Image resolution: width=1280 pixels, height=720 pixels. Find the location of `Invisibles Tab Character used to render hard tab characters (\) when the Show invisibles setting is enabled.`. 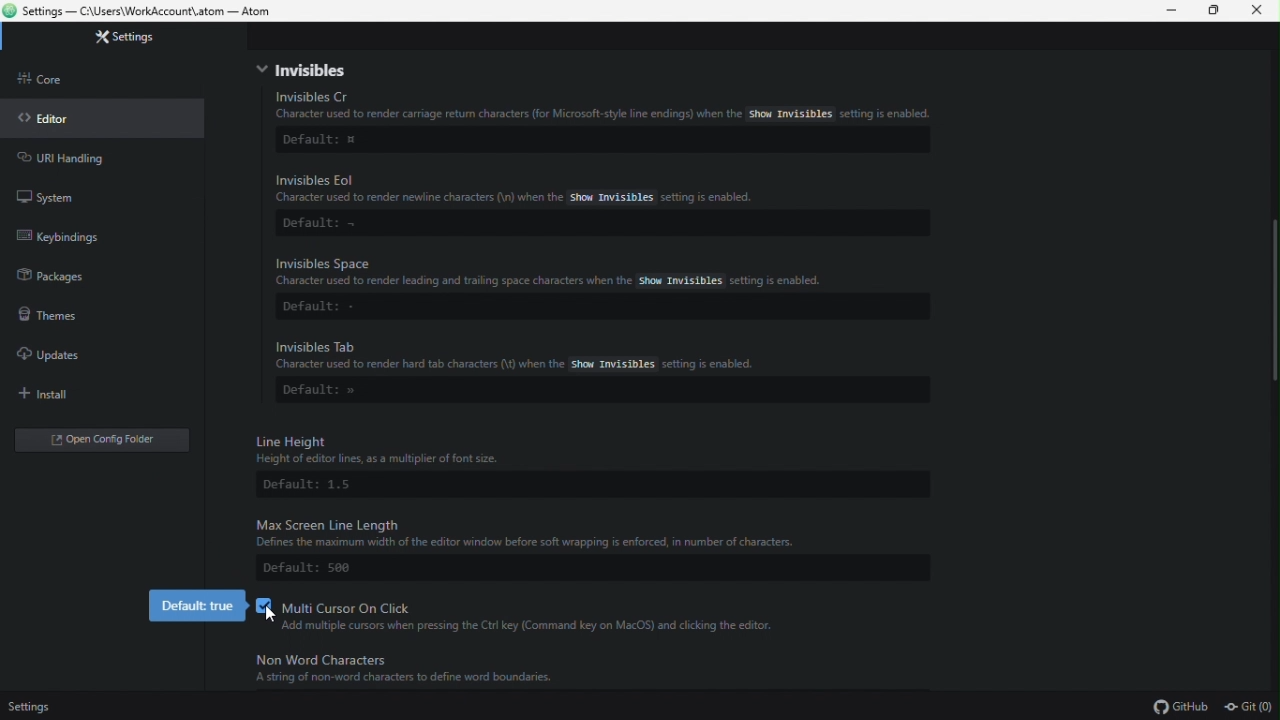

Invisibles Tab Character used to render hard tab characters (\) when the Show invisibles setting is enabled. is located at coordinates (600, 354).